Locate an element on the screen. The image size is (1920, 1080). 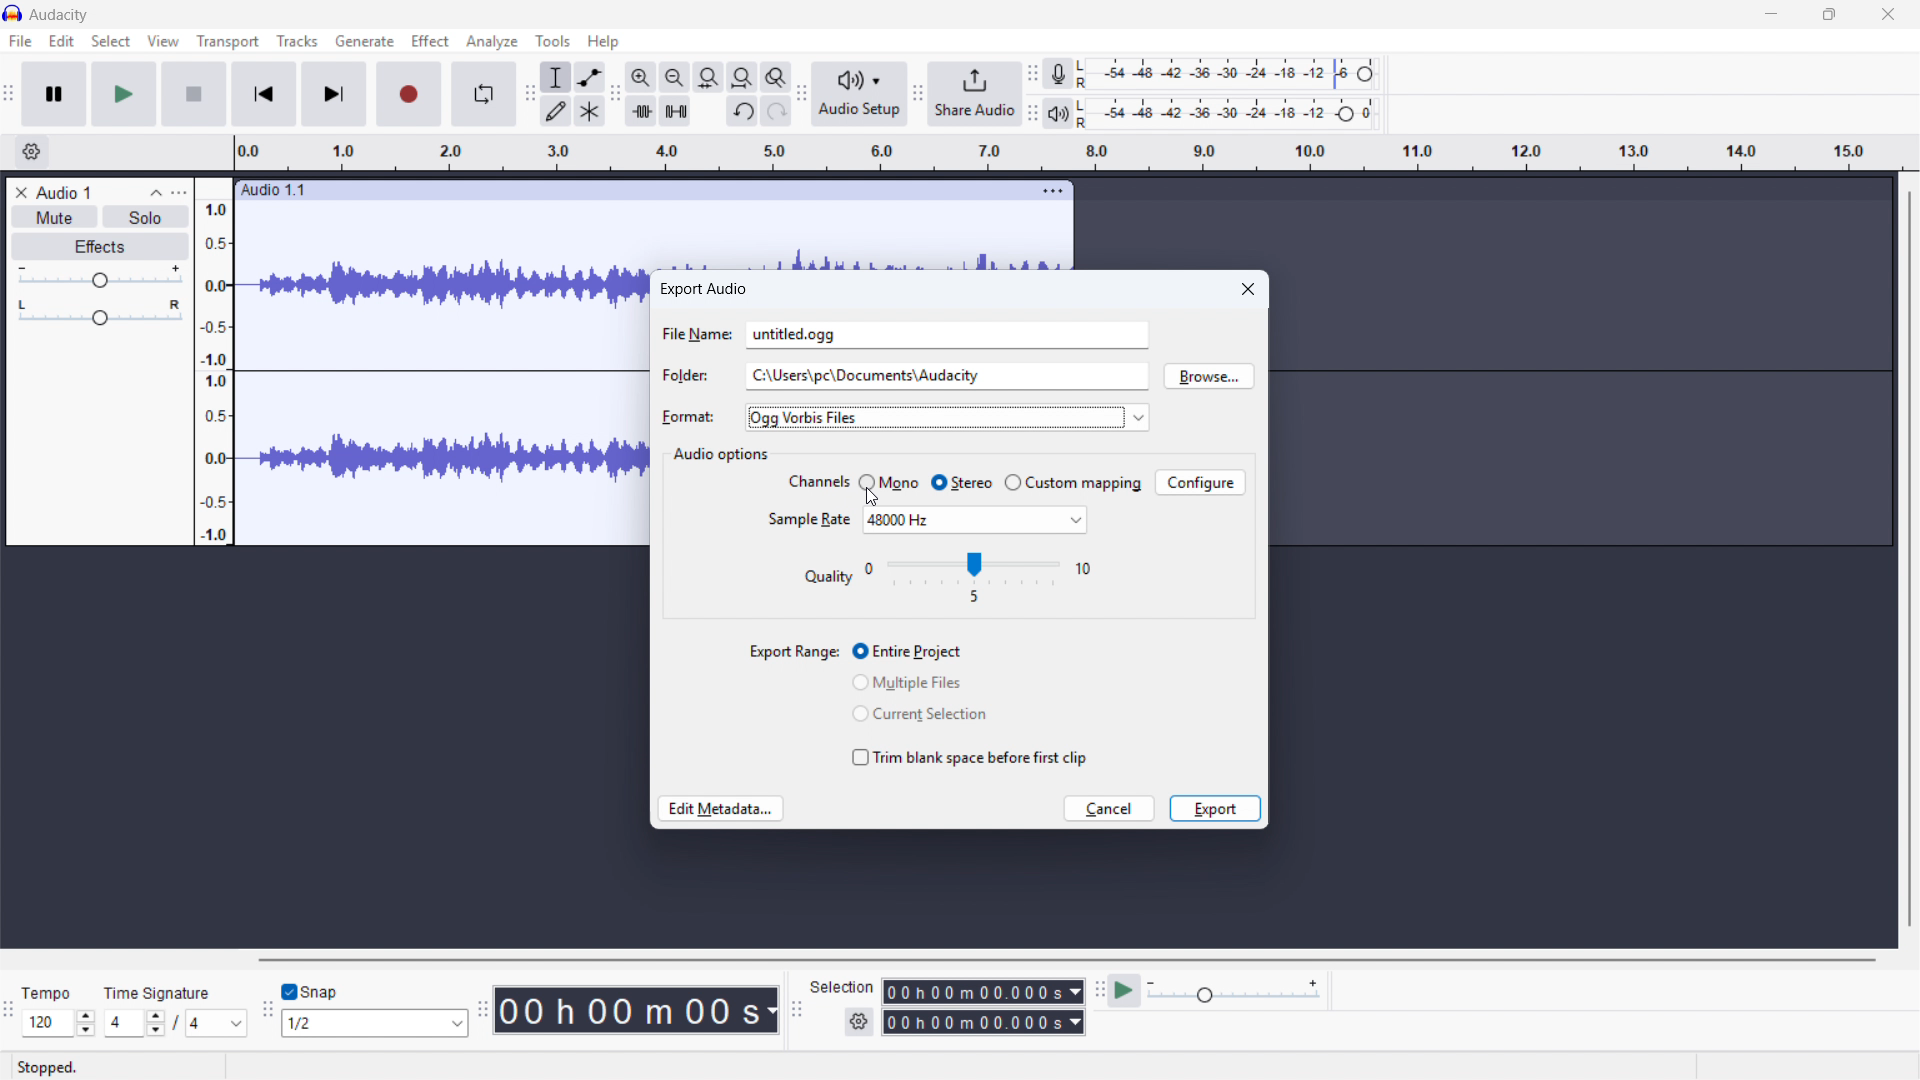
stopped is located at coordinates (57, 1066).